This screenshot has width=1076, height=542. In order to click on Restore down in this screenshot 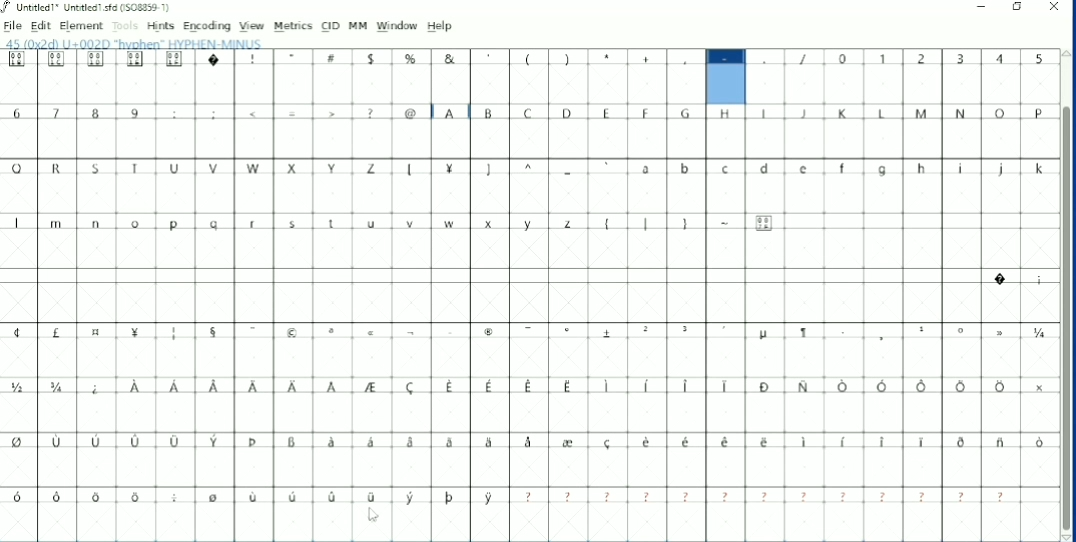, I will do `click(1019, 7)`.